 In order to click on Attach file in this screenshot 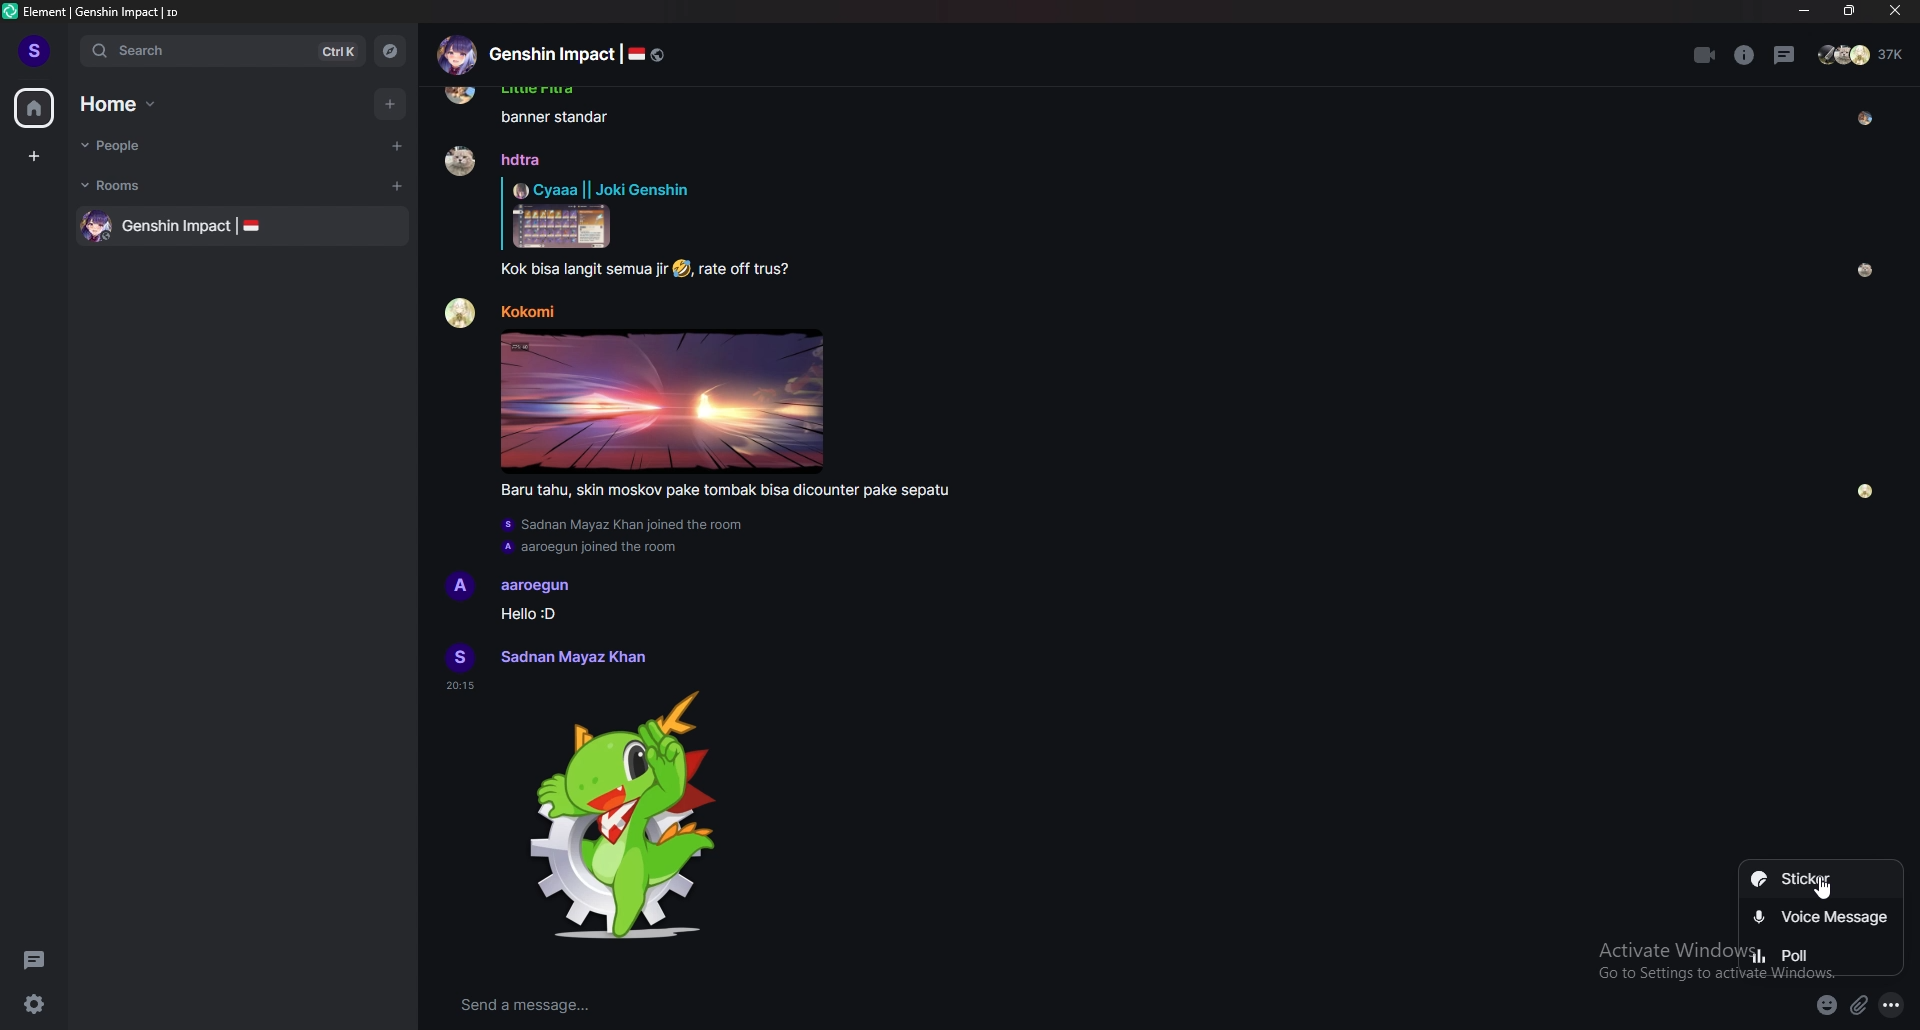, I will do `click(1859, 1006)`.